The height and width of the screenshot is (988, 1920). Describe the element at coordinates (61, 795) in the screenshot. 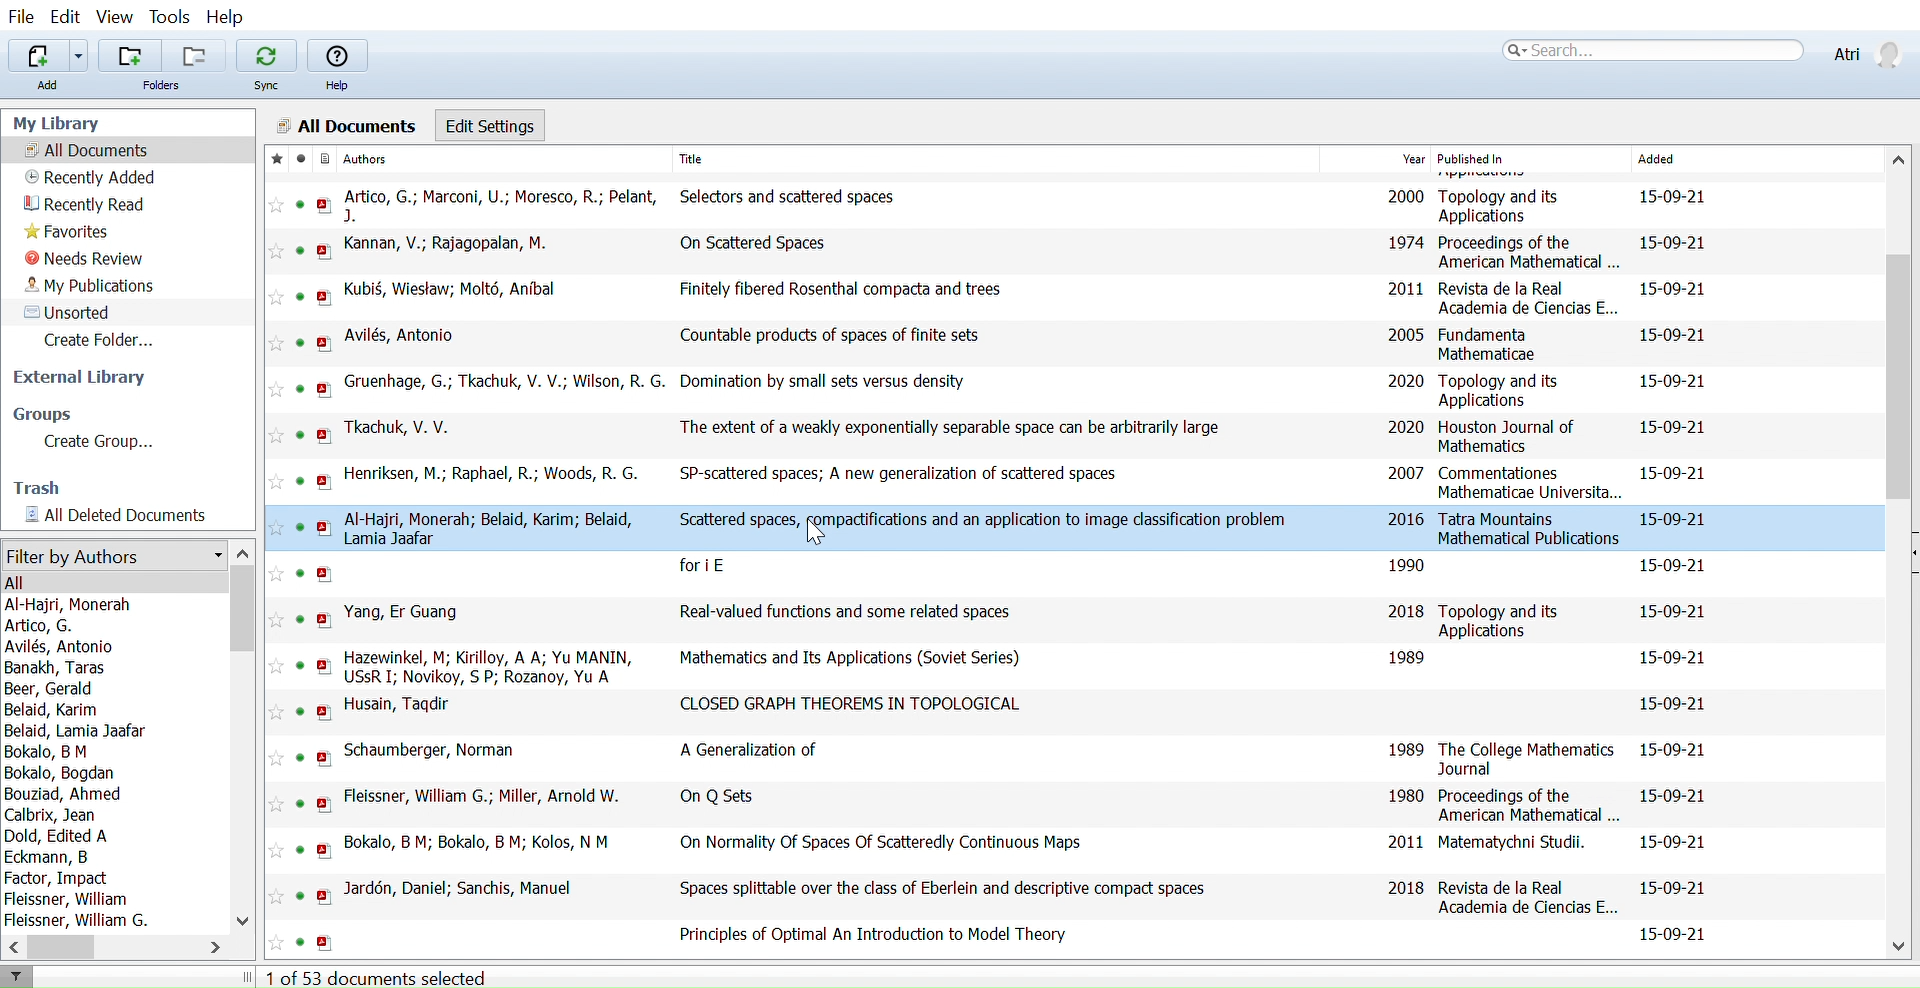

I see `Bouziad, Ahmed` at that location.